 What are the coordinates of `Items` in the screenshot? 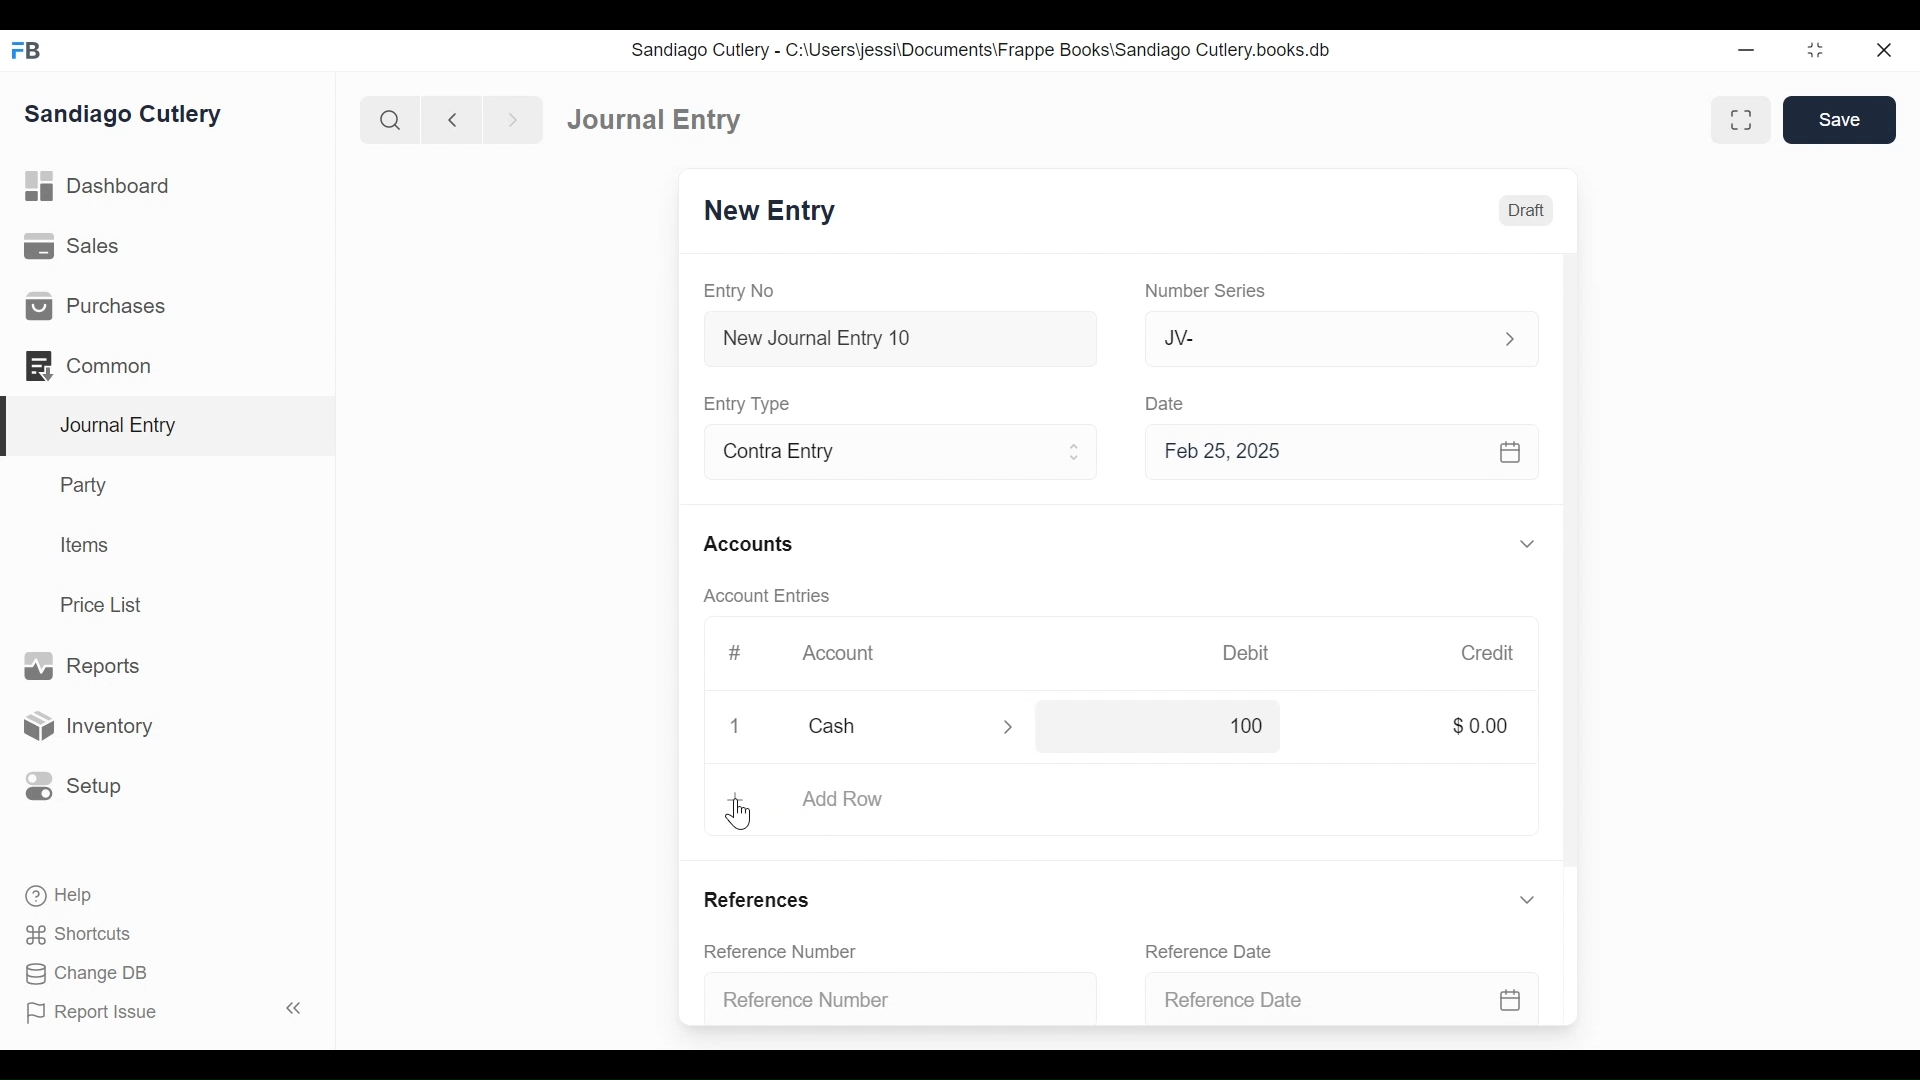 It's located at (87, 547).